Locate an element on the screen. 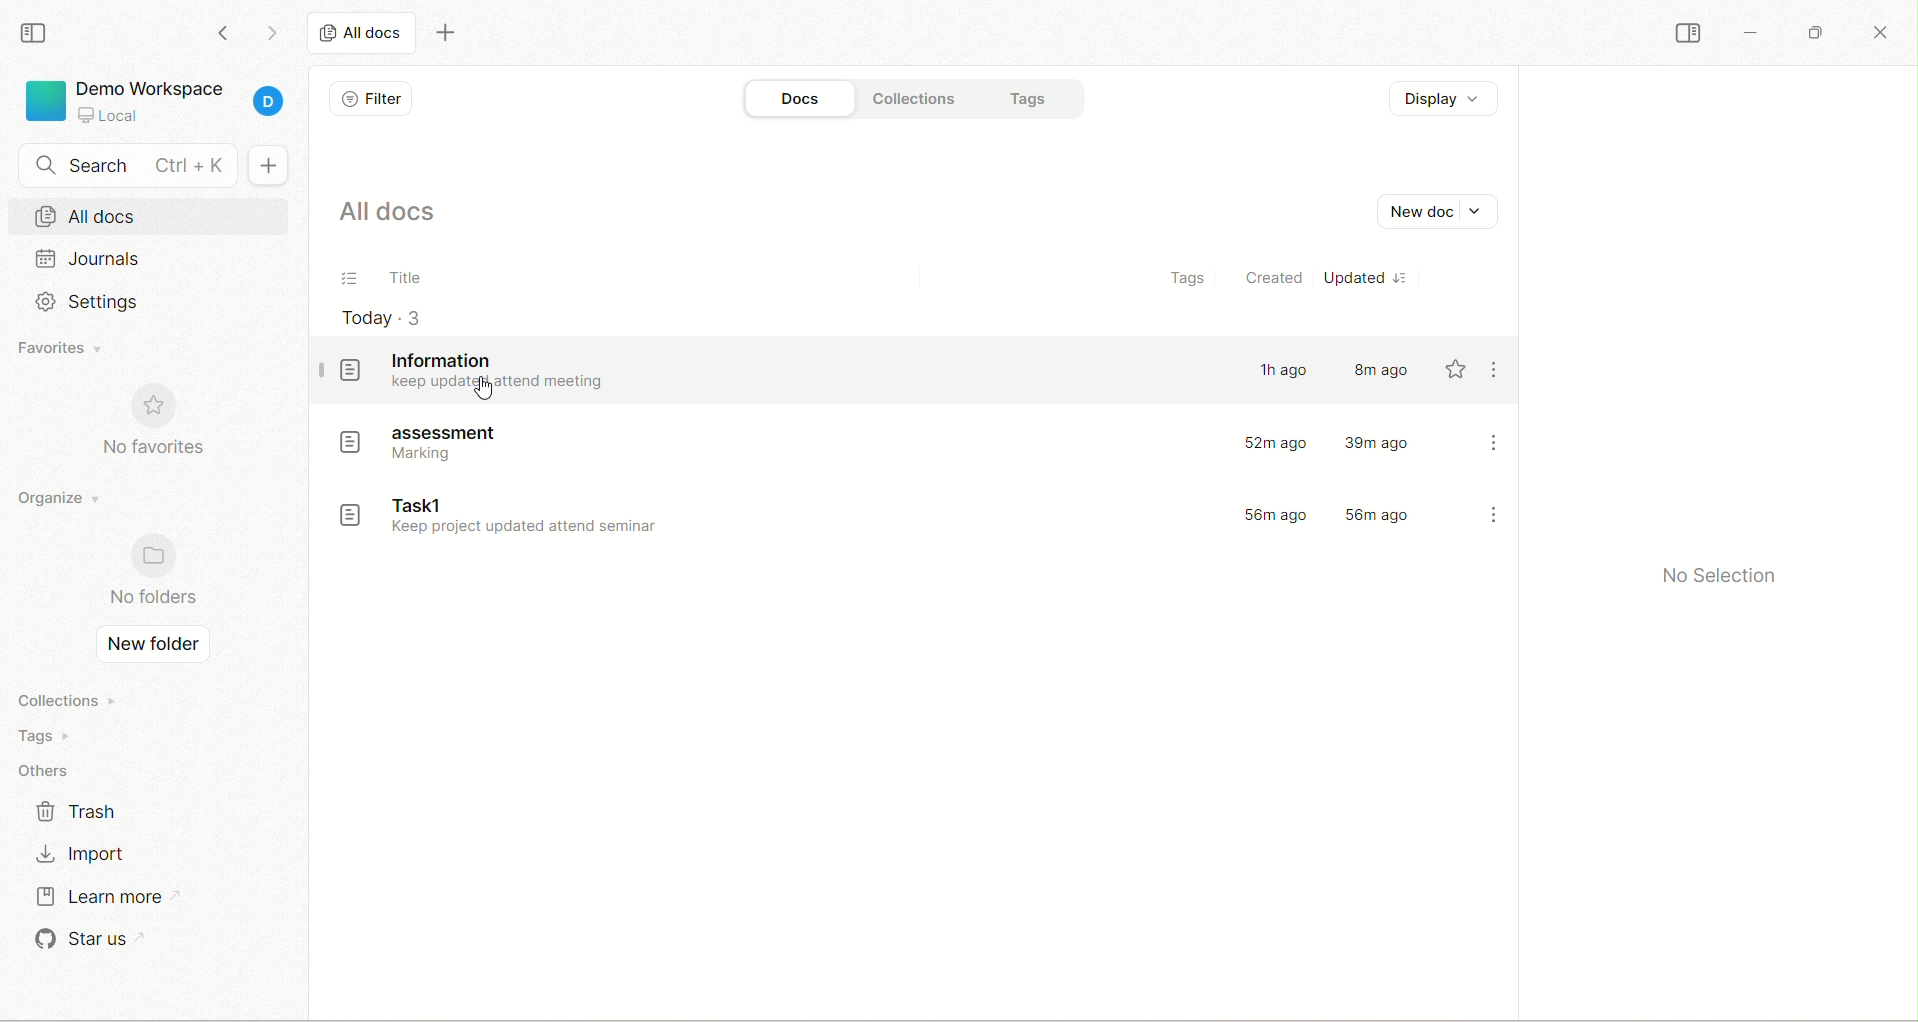 This screenshot has height=1022, width=1918. account  is located at coordinates (274, 102).